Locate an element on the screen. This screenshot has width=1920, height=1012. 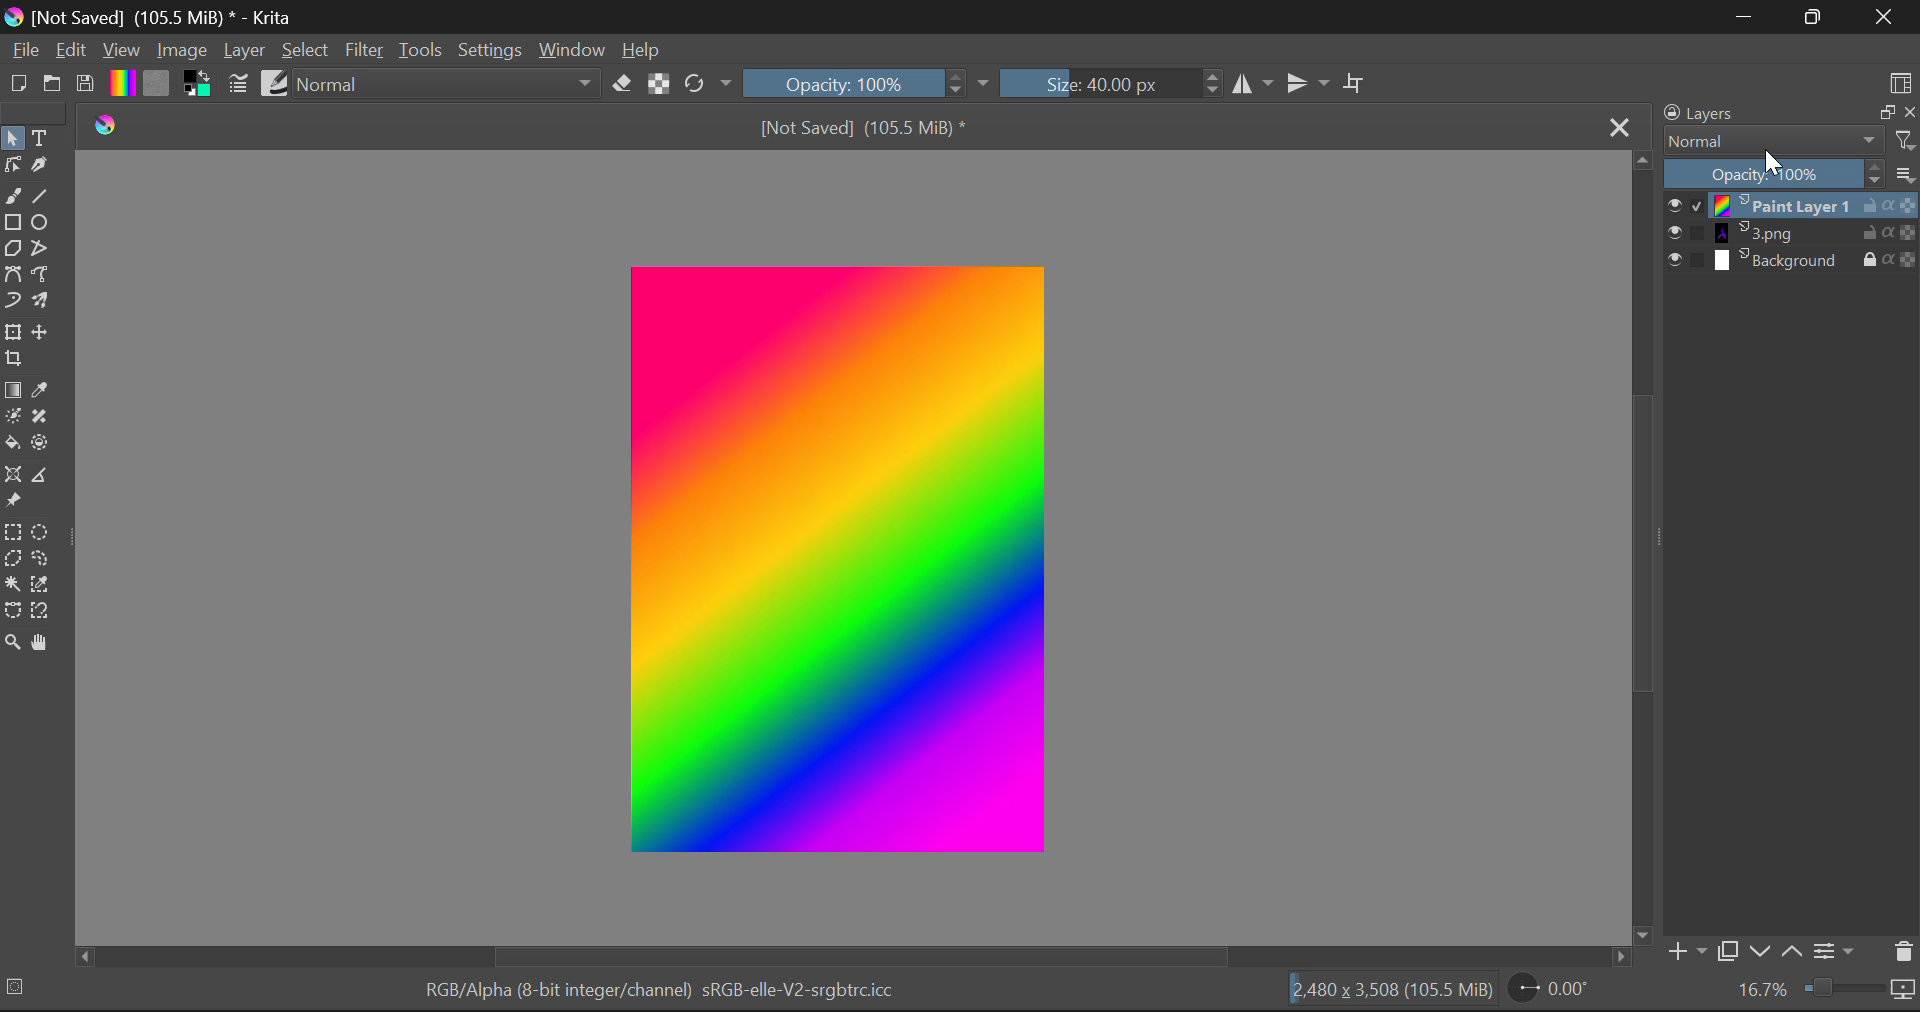
Edit is located at coordinates (73, 51).